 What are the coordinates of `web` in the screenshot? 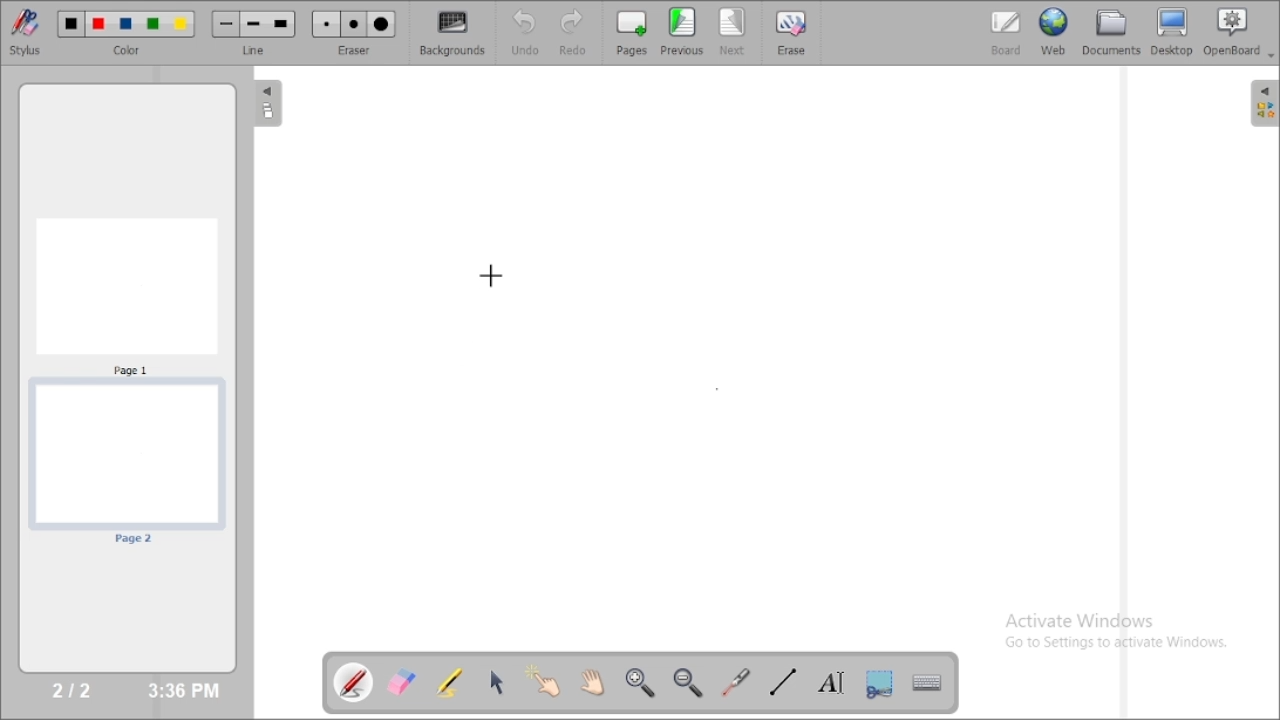 It's located at (1054, 31).